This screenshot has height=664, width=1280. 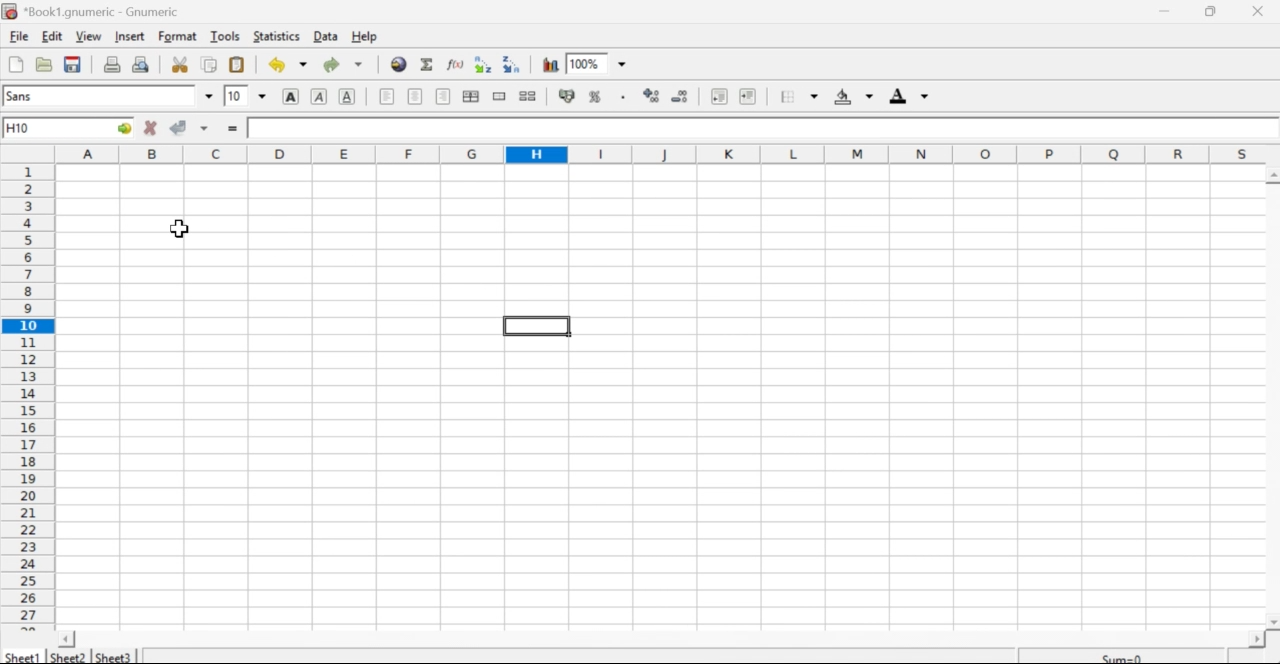 What do you see at coordinates (208, 93) in the screenshot?
I see `down` at bounding box center [208, 93].